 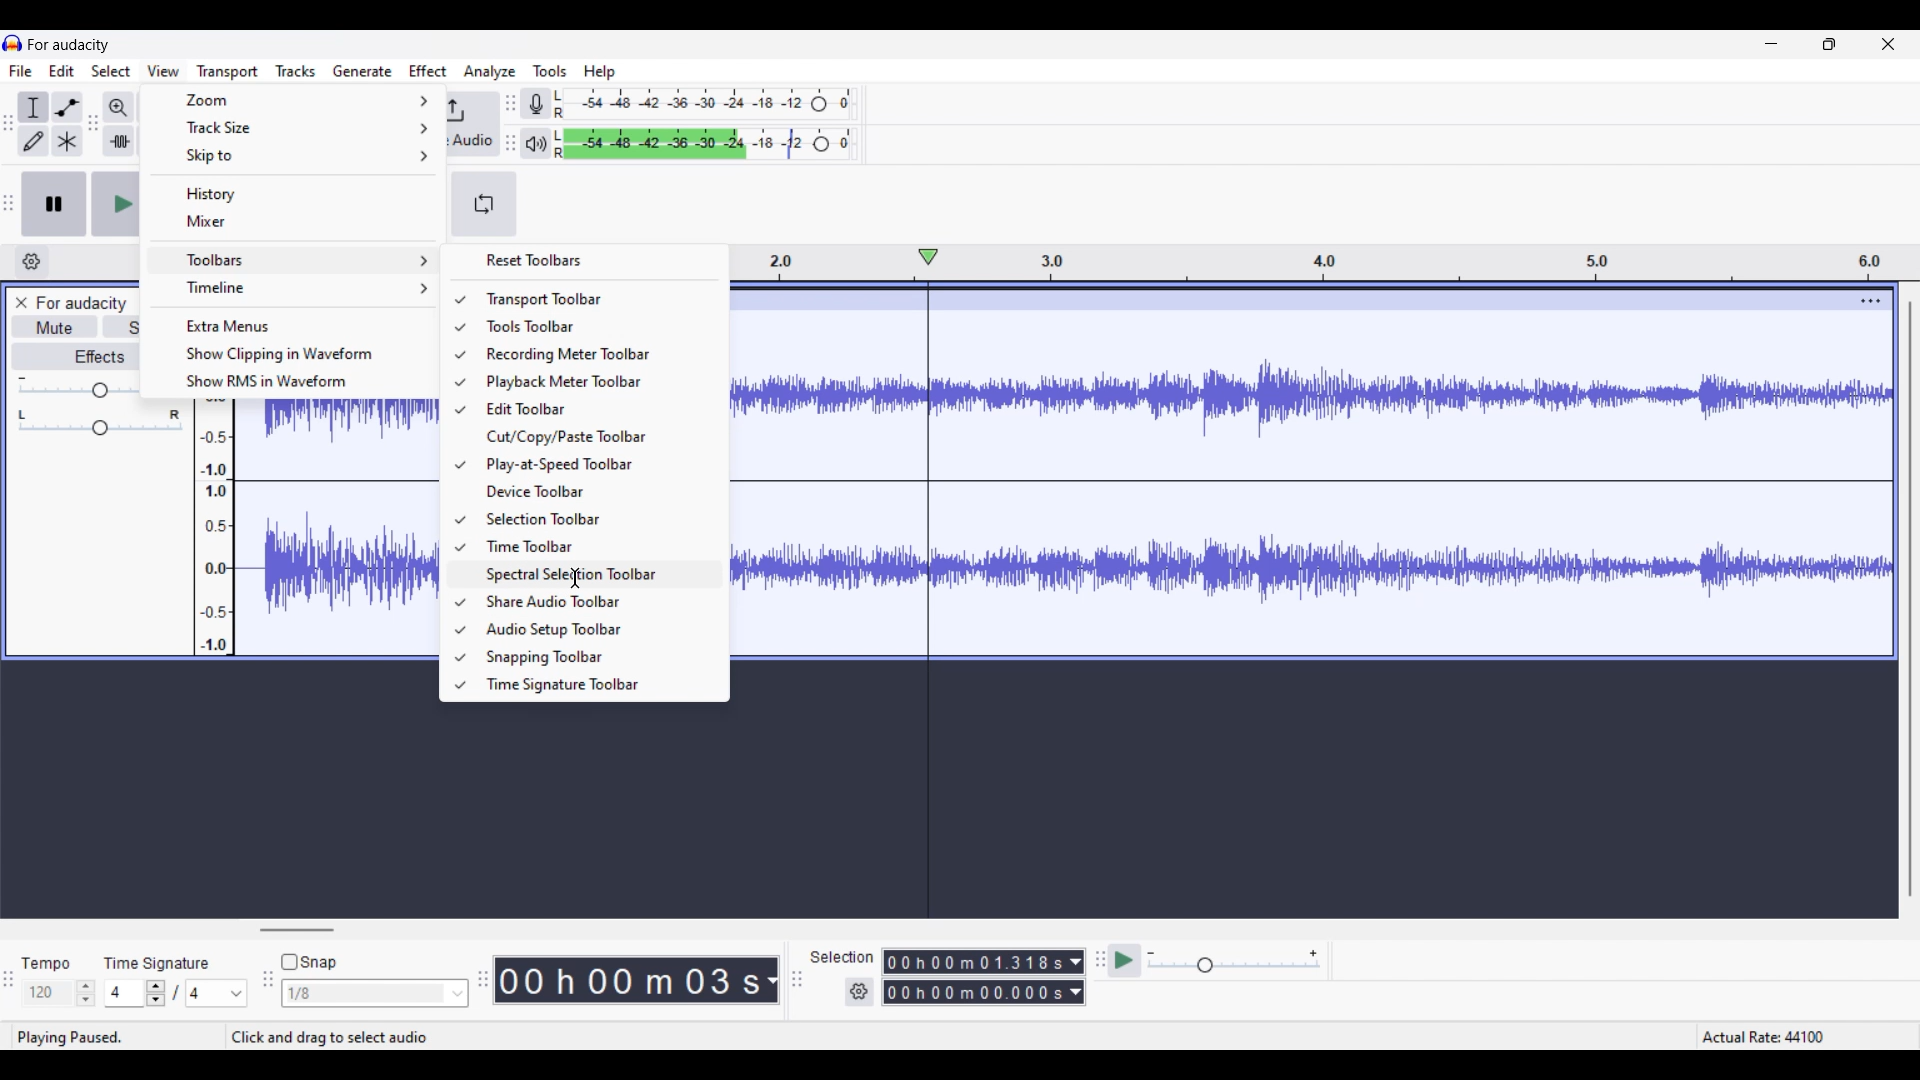 What do you see at coordinates (62, 70) in the screenshot?
I see `Edit menu` at bounding box center [62, 70].